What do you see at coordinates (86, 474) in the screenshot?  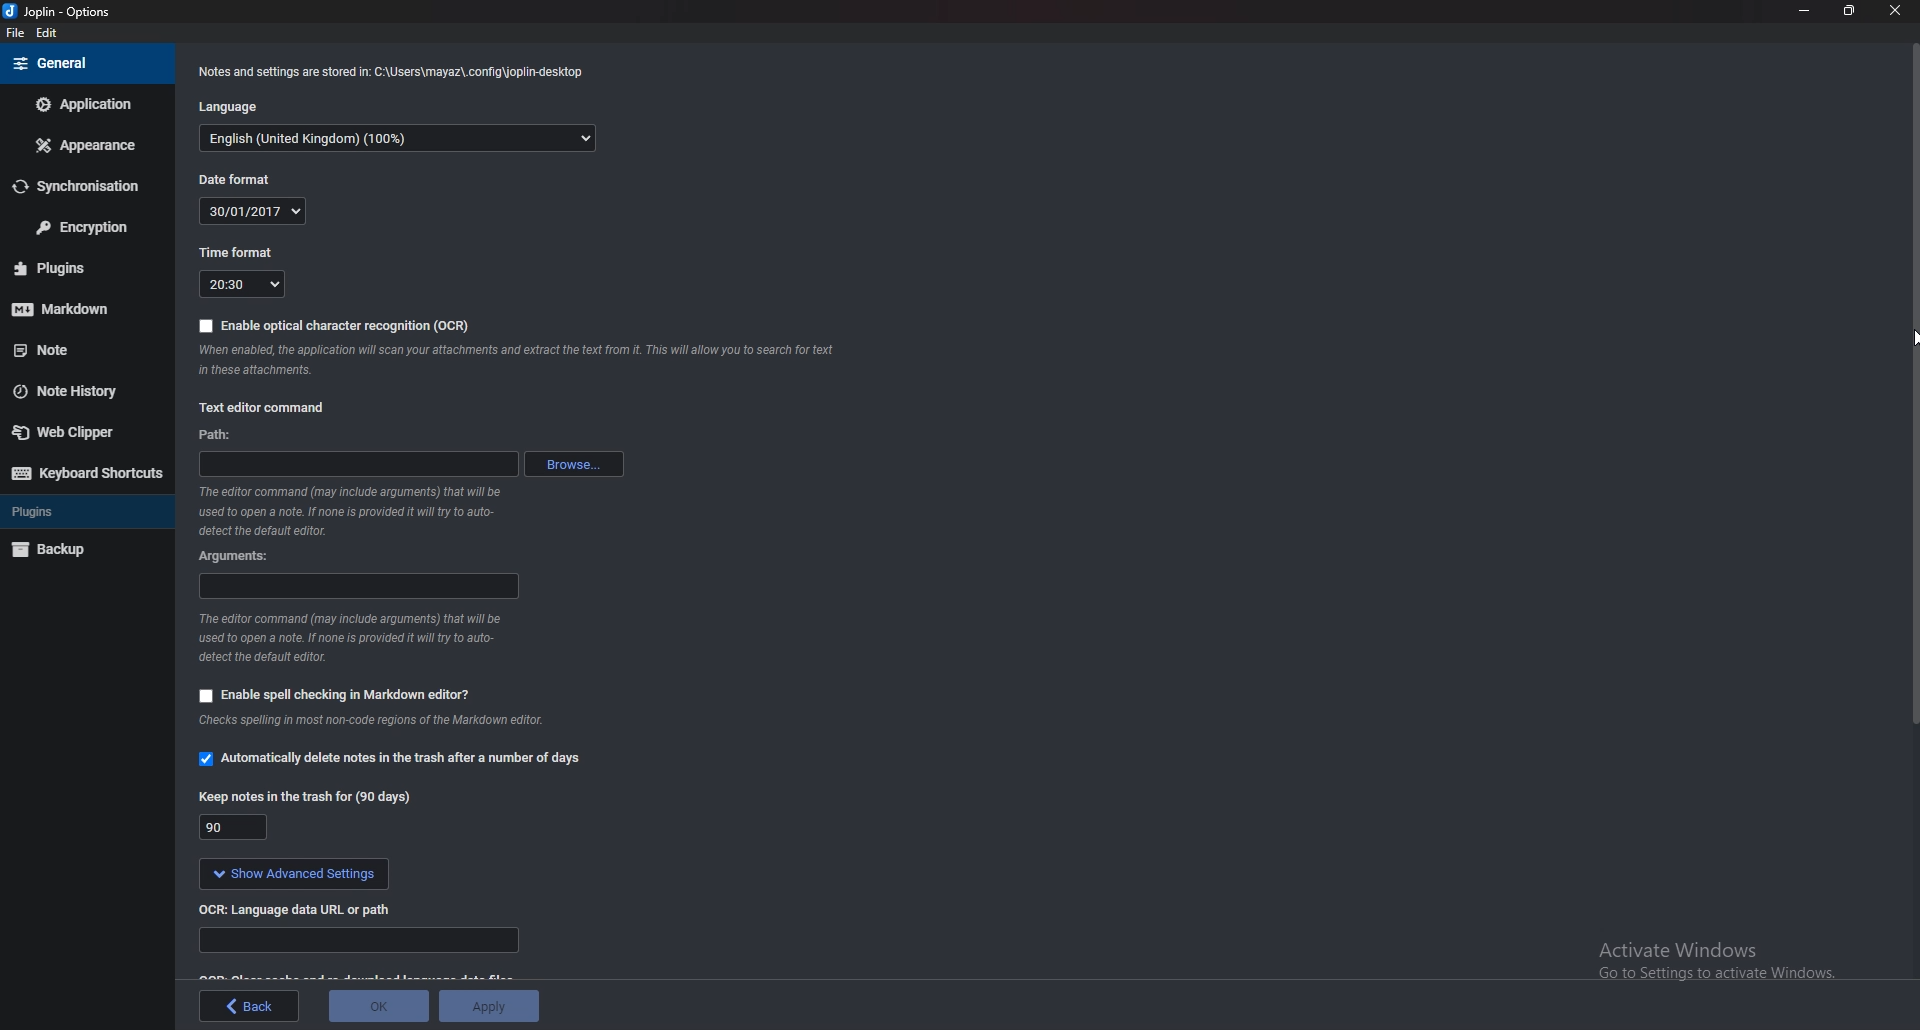 I see `Keyboard shortcuts` at bounding box center [86, 474].